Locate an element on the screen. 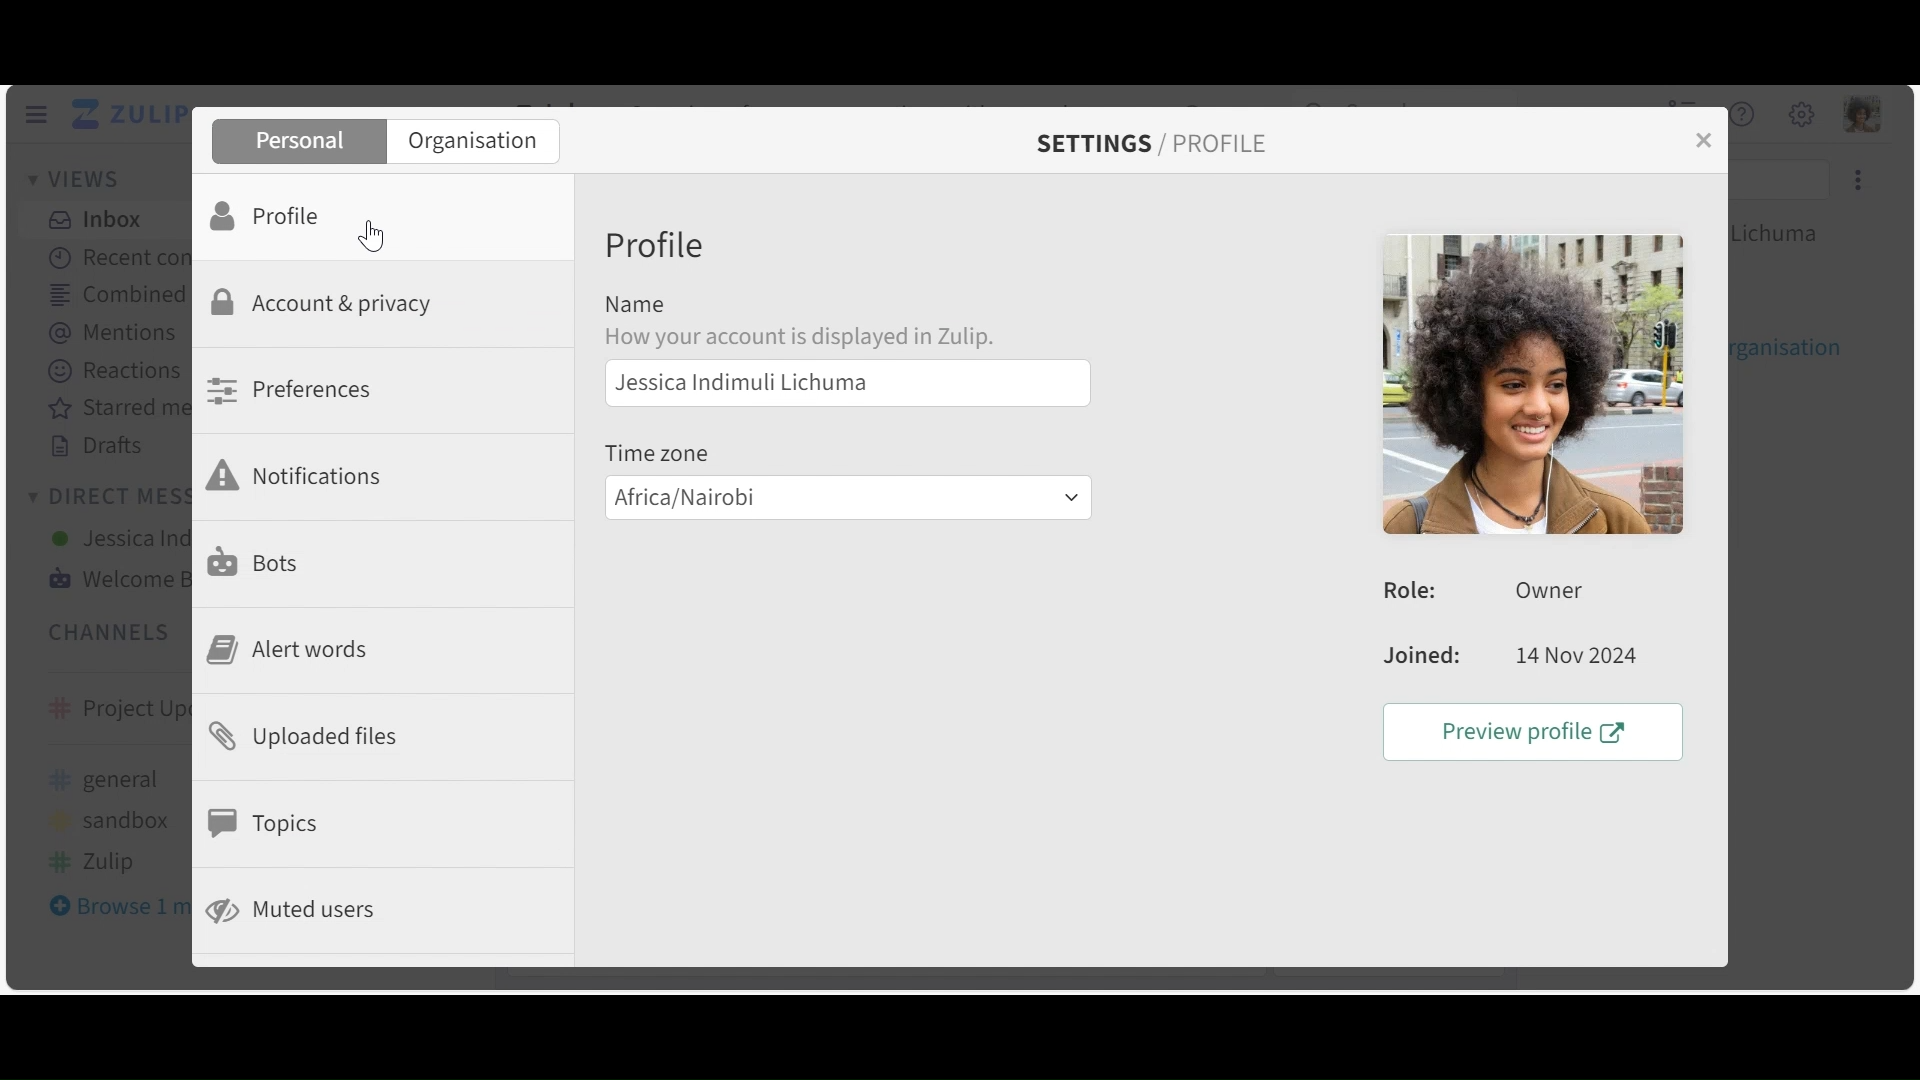 The width and height of the screenshot is (1920, 1080). cursor is located at coordinates (373, 237).